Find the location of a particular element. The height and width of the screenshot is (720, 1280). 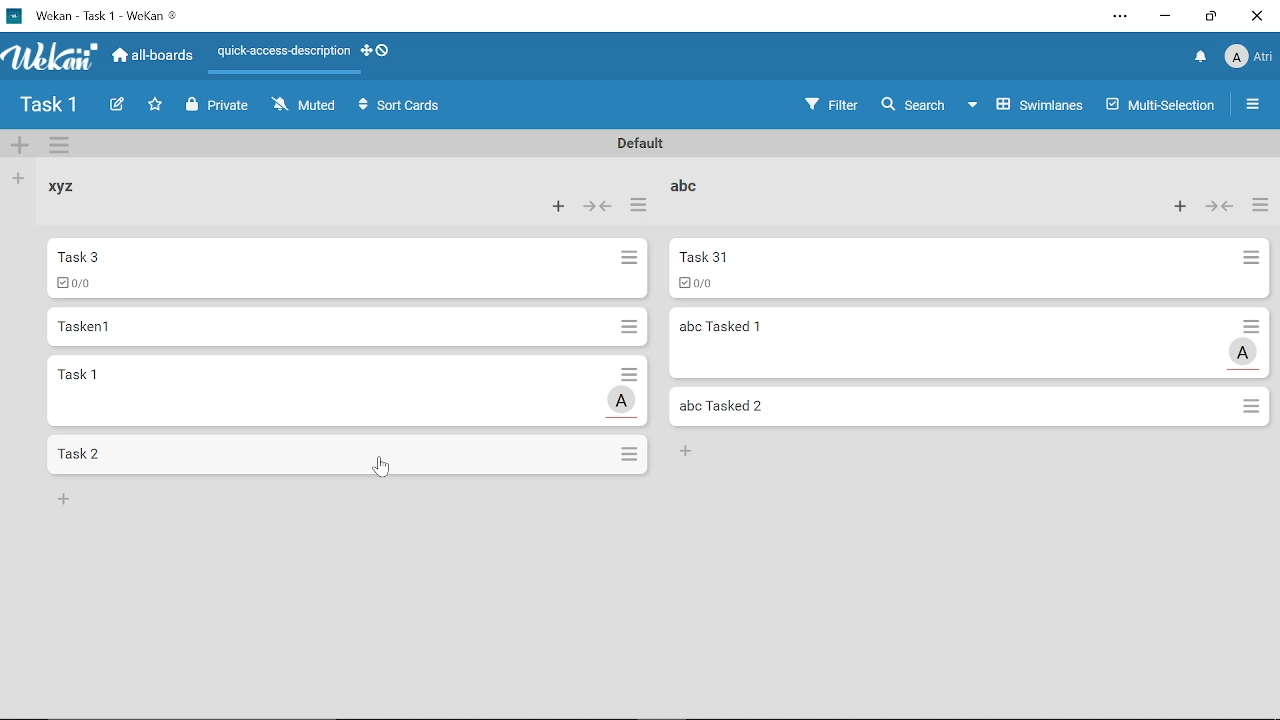

Swimlanes is located at coordinates (1028, 103).